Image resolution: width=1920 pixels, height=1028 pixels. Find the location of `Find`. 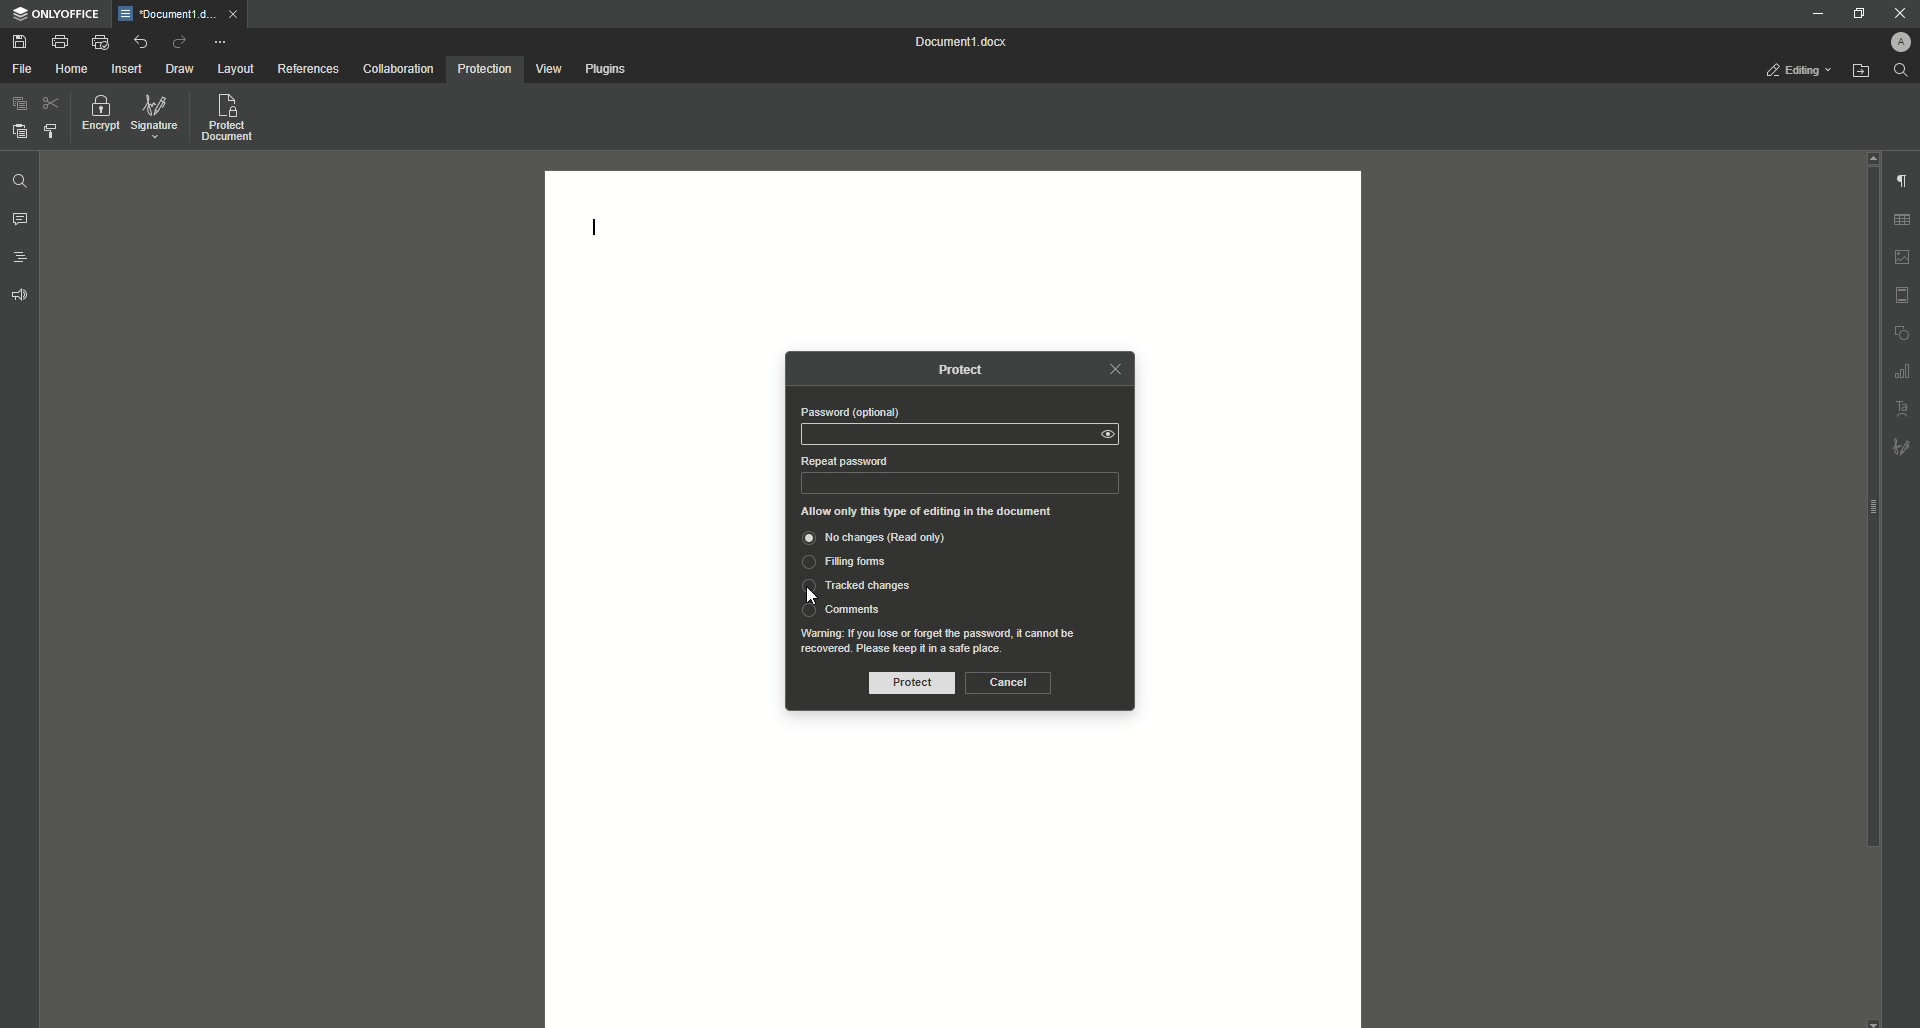

Find is located at coordinates (1903, 70).